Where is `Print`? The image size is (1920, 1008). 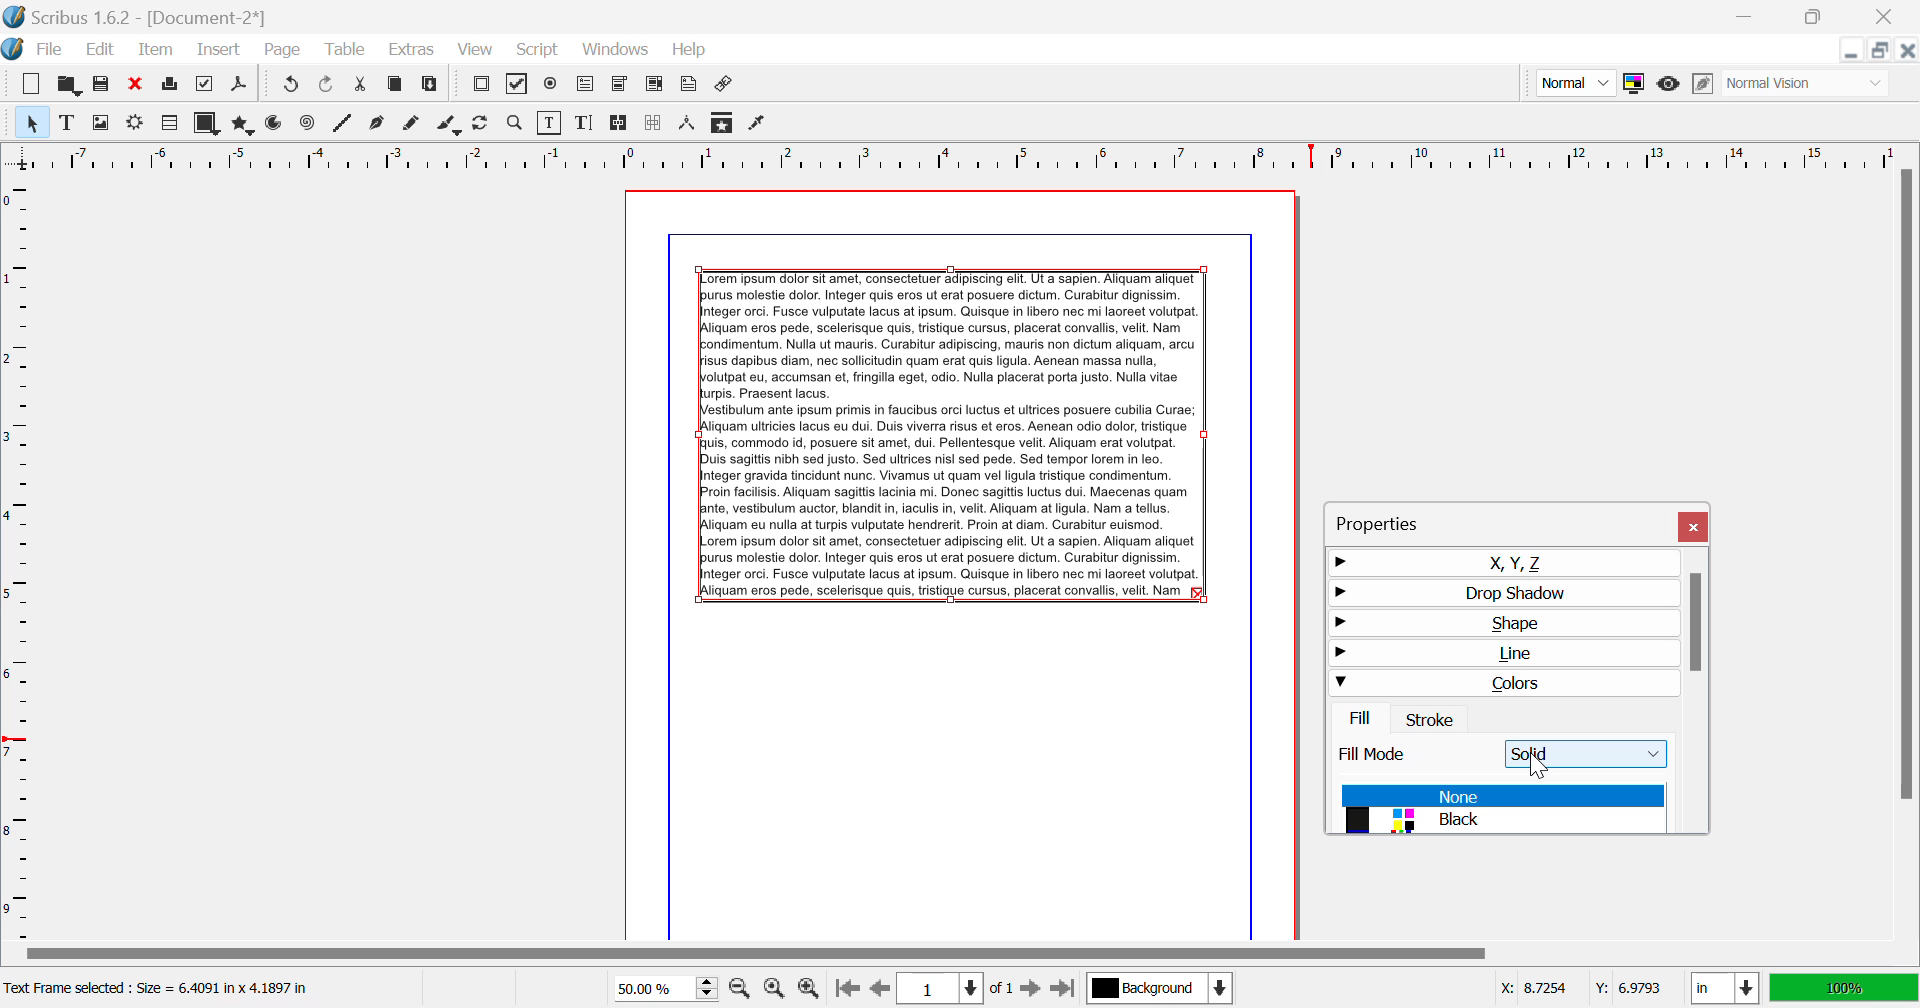 Print is located at coordinates (172, 84).